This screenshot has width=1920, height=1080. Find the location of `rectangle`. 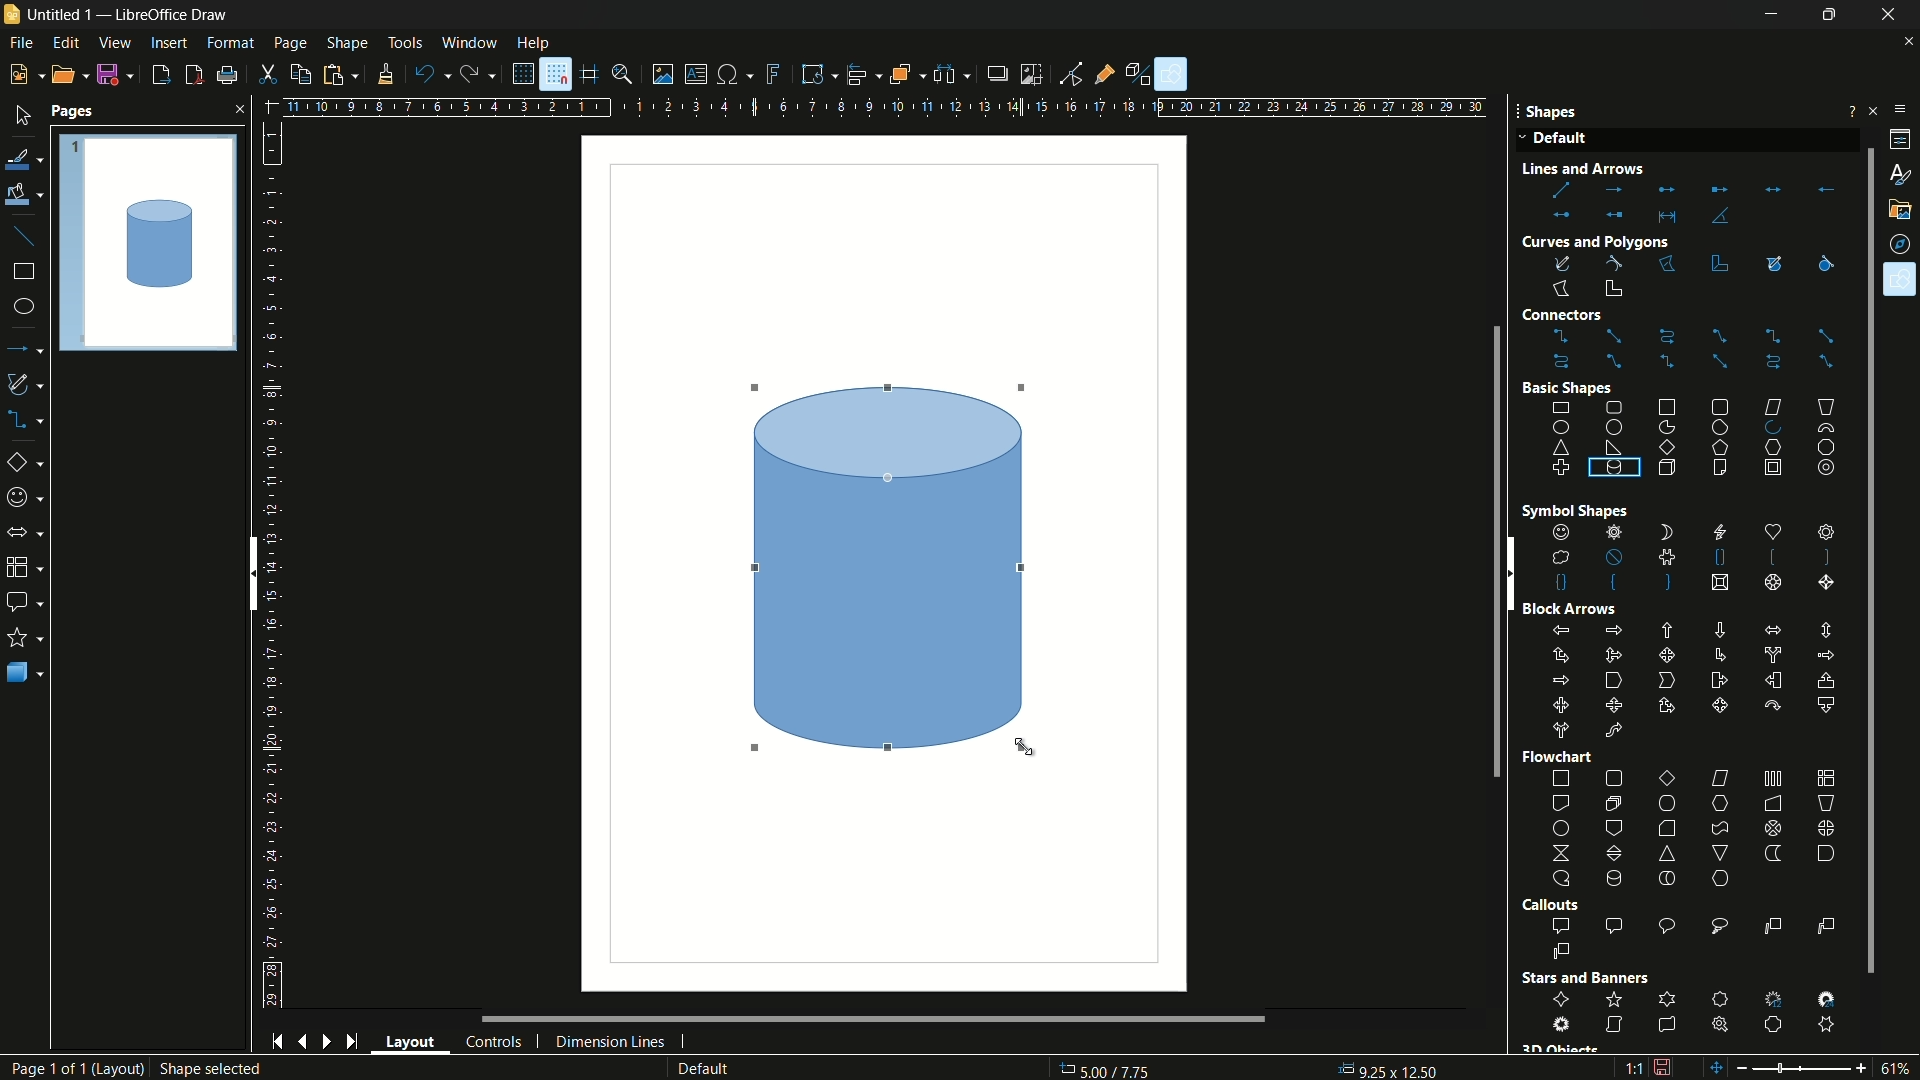

rectangle is located at coordinates (24, 271).